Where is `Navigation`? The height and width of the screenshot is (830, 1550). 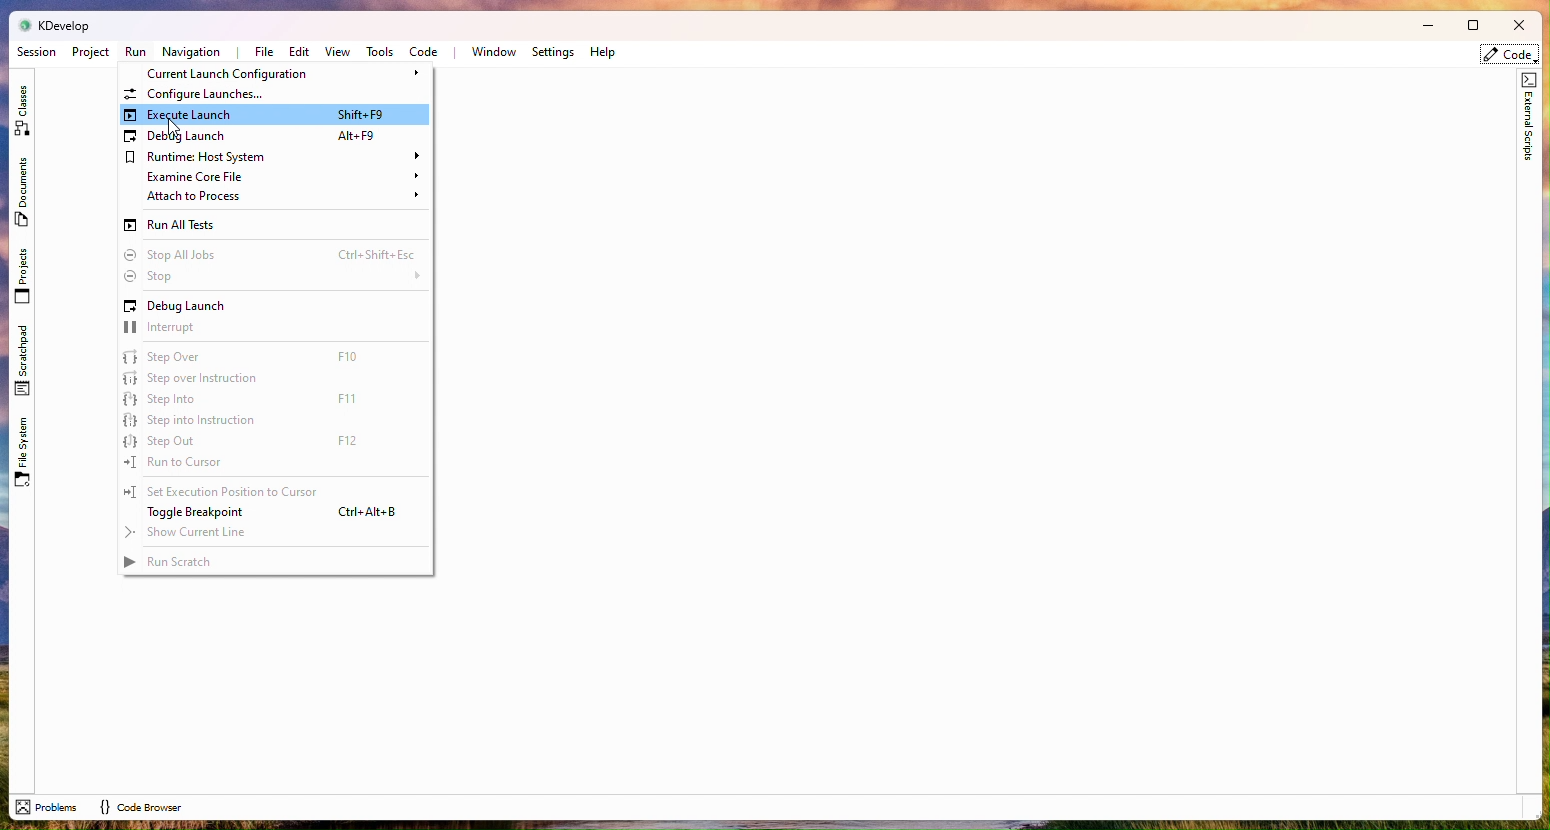 Navigation is located at coordinates (193, 52).